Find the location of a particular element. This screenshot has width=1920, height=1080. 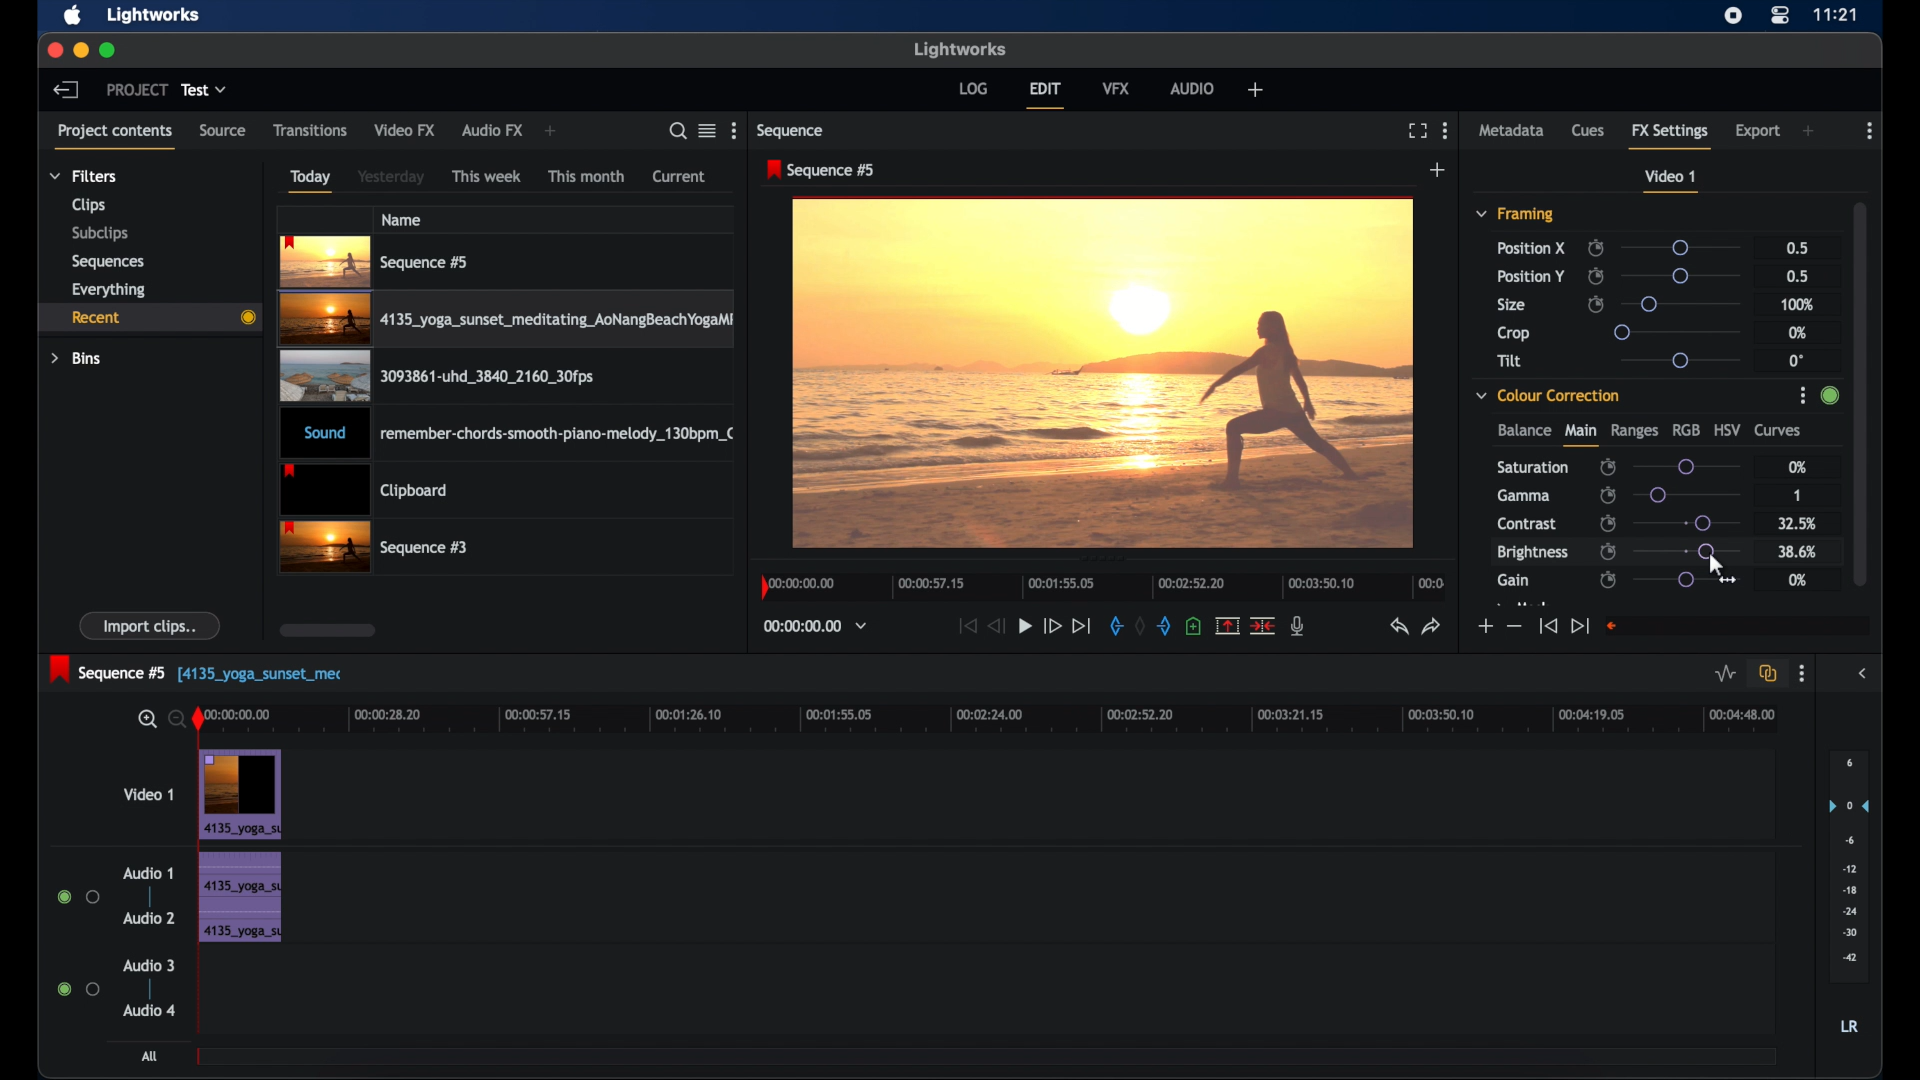

filters dropdown is located at coordinates (89, 177).